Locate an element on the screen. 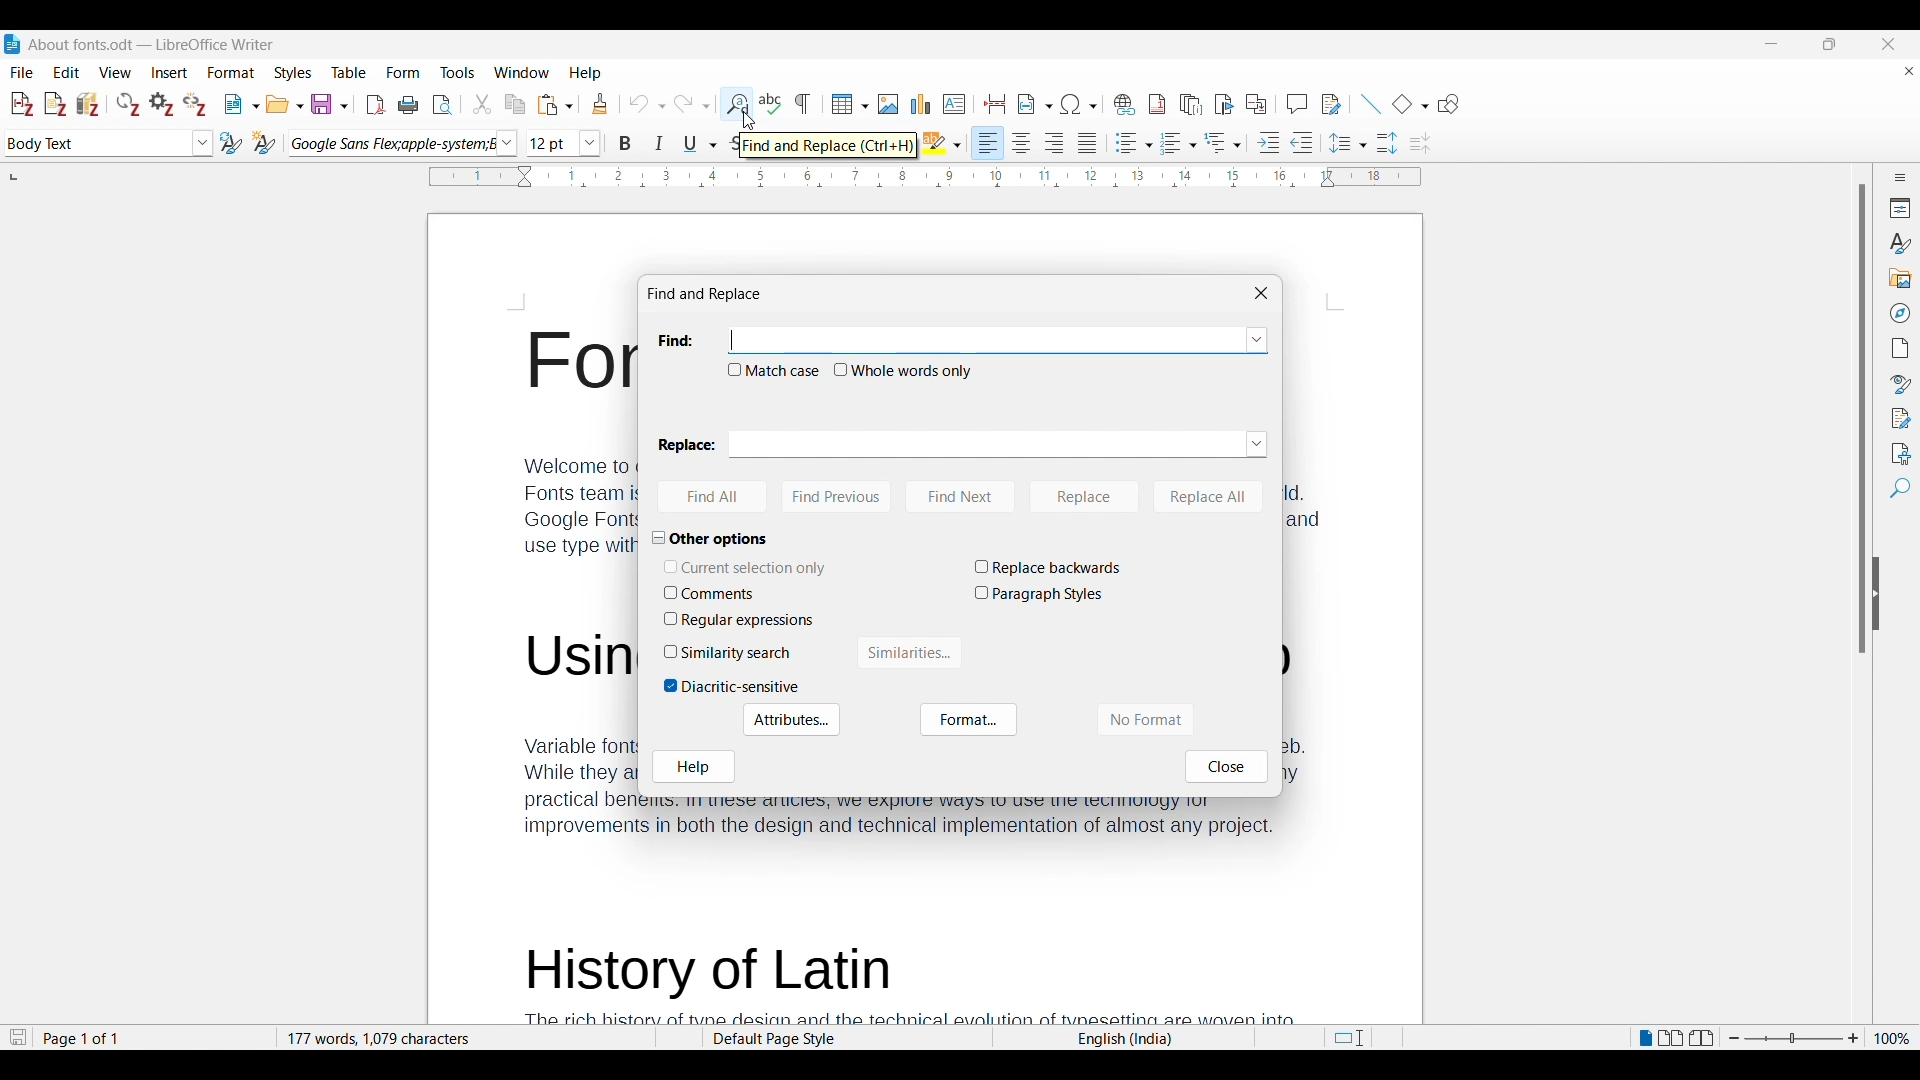  Clone formatting of selected text is located at coordinates (600, 104).